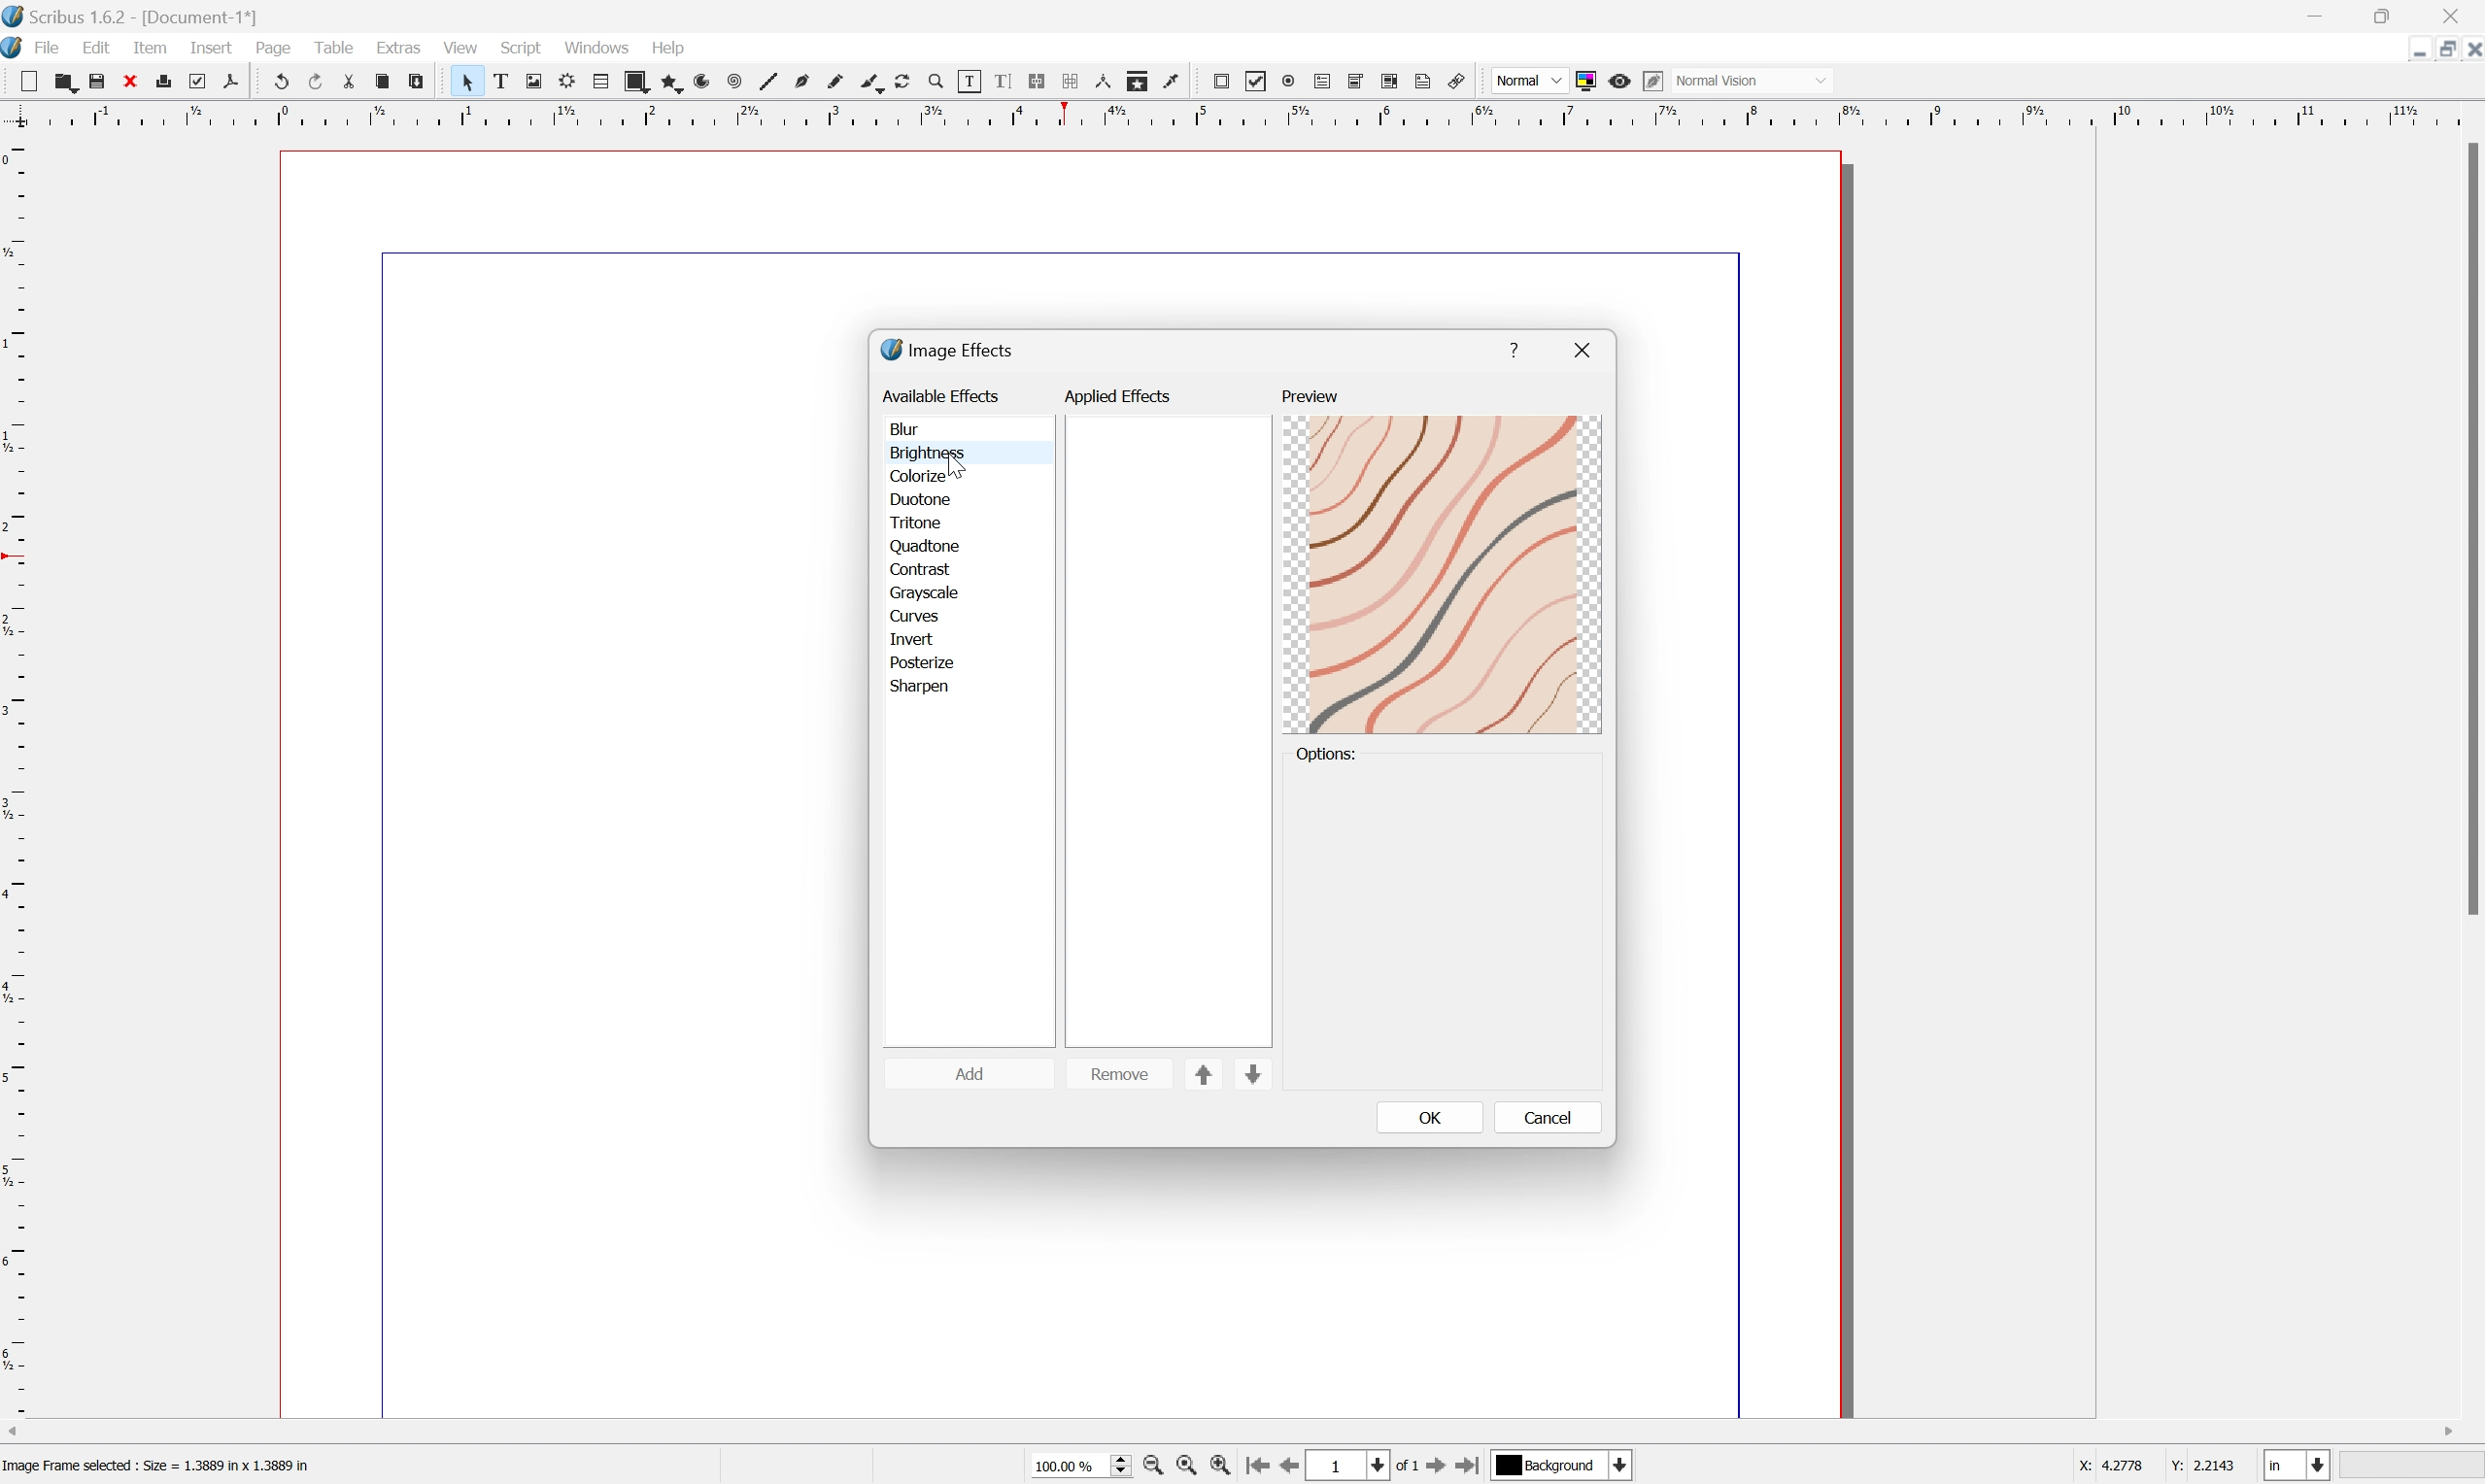 The image size is (2485, 1484). I want to click on 1 of 1, so click(1365, 1464).